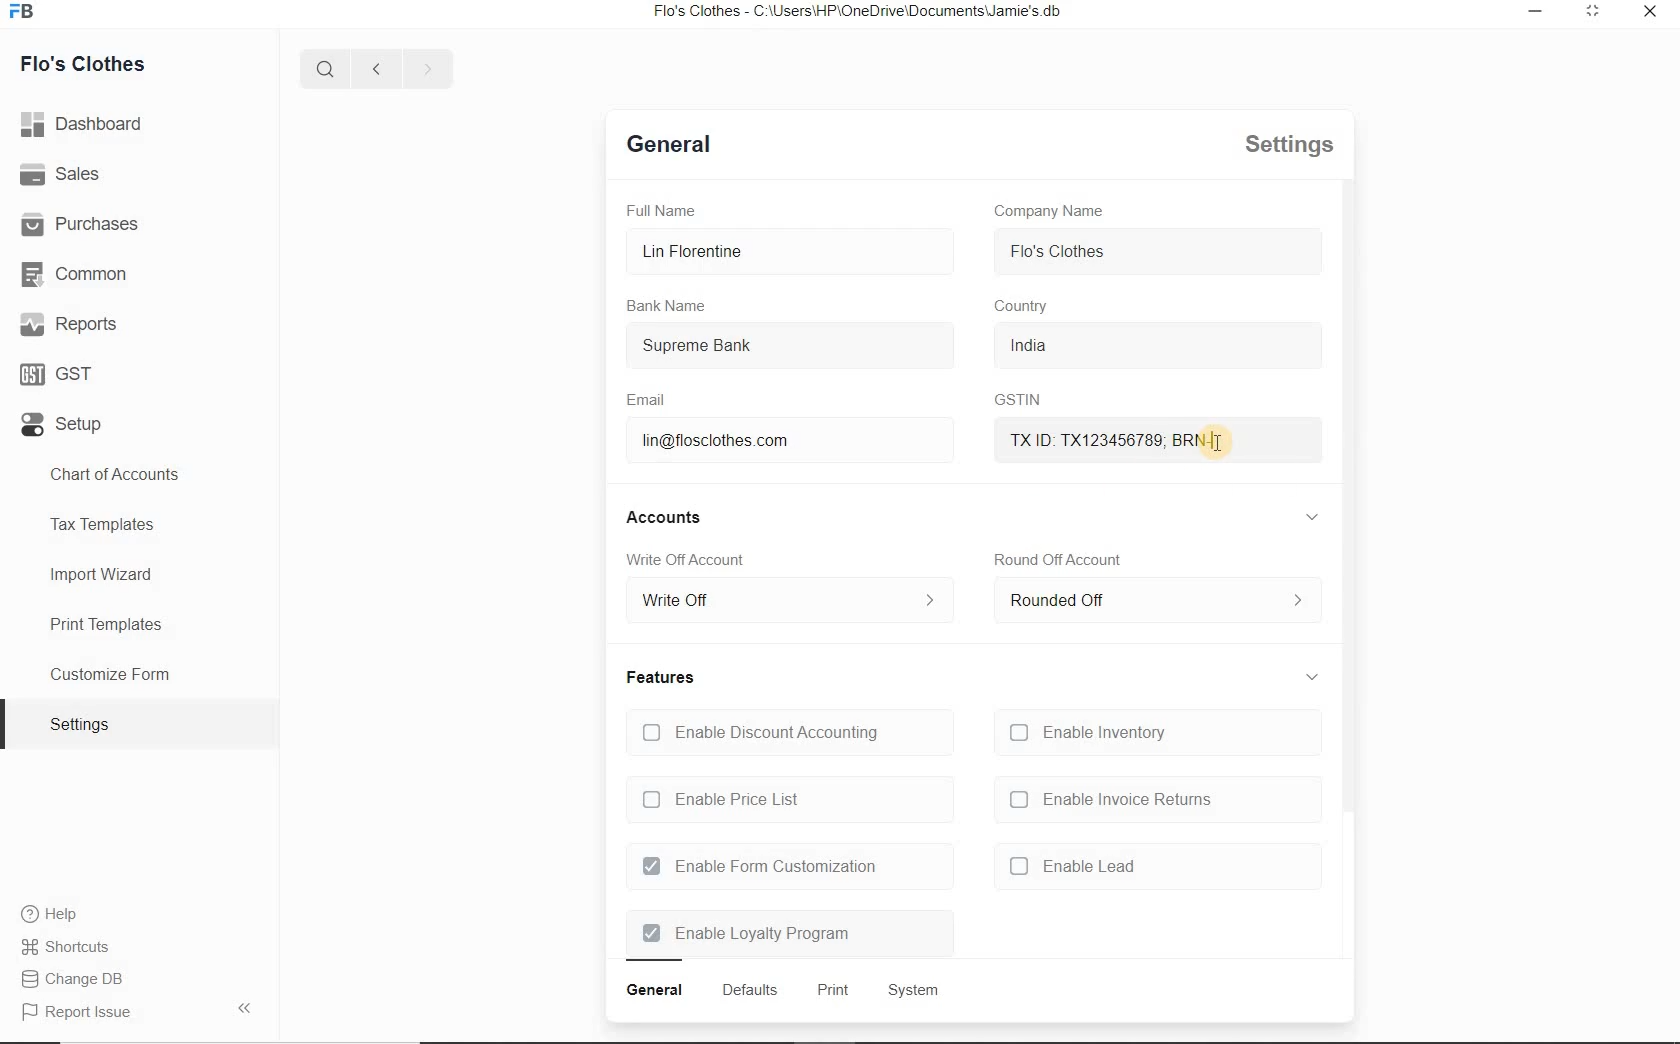  I want to click on Write Off account, so click(691, 562).